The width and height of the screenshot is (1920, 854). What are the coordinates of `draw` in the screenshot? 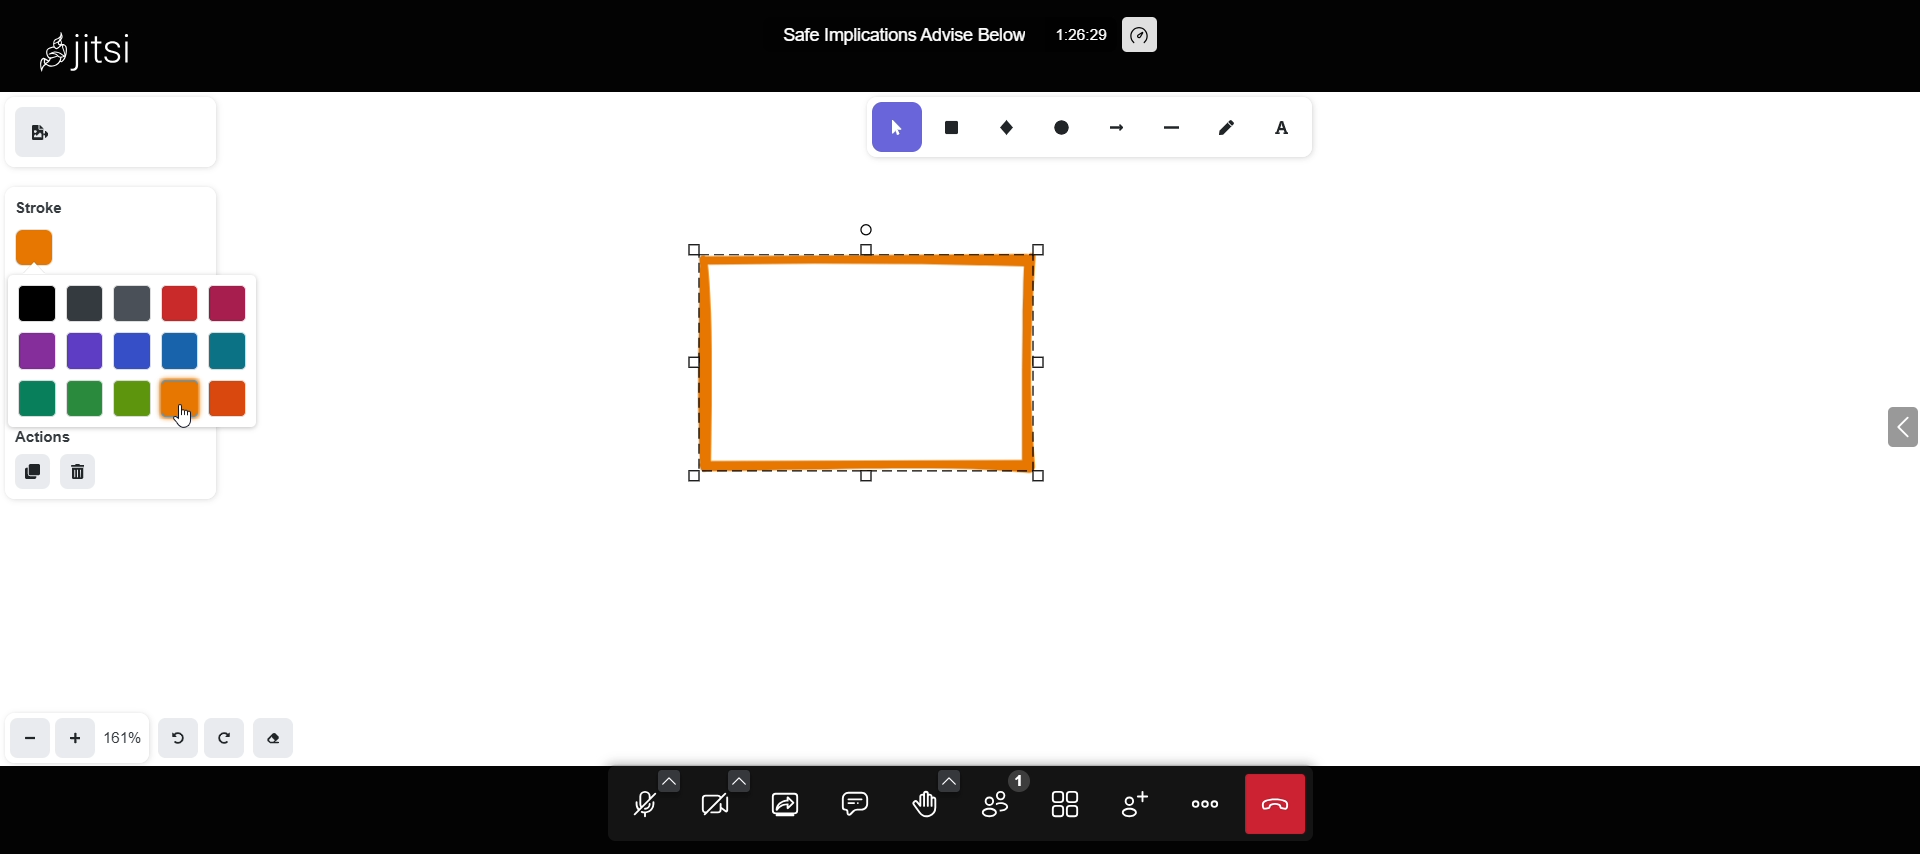 It's located at (1229, 124).